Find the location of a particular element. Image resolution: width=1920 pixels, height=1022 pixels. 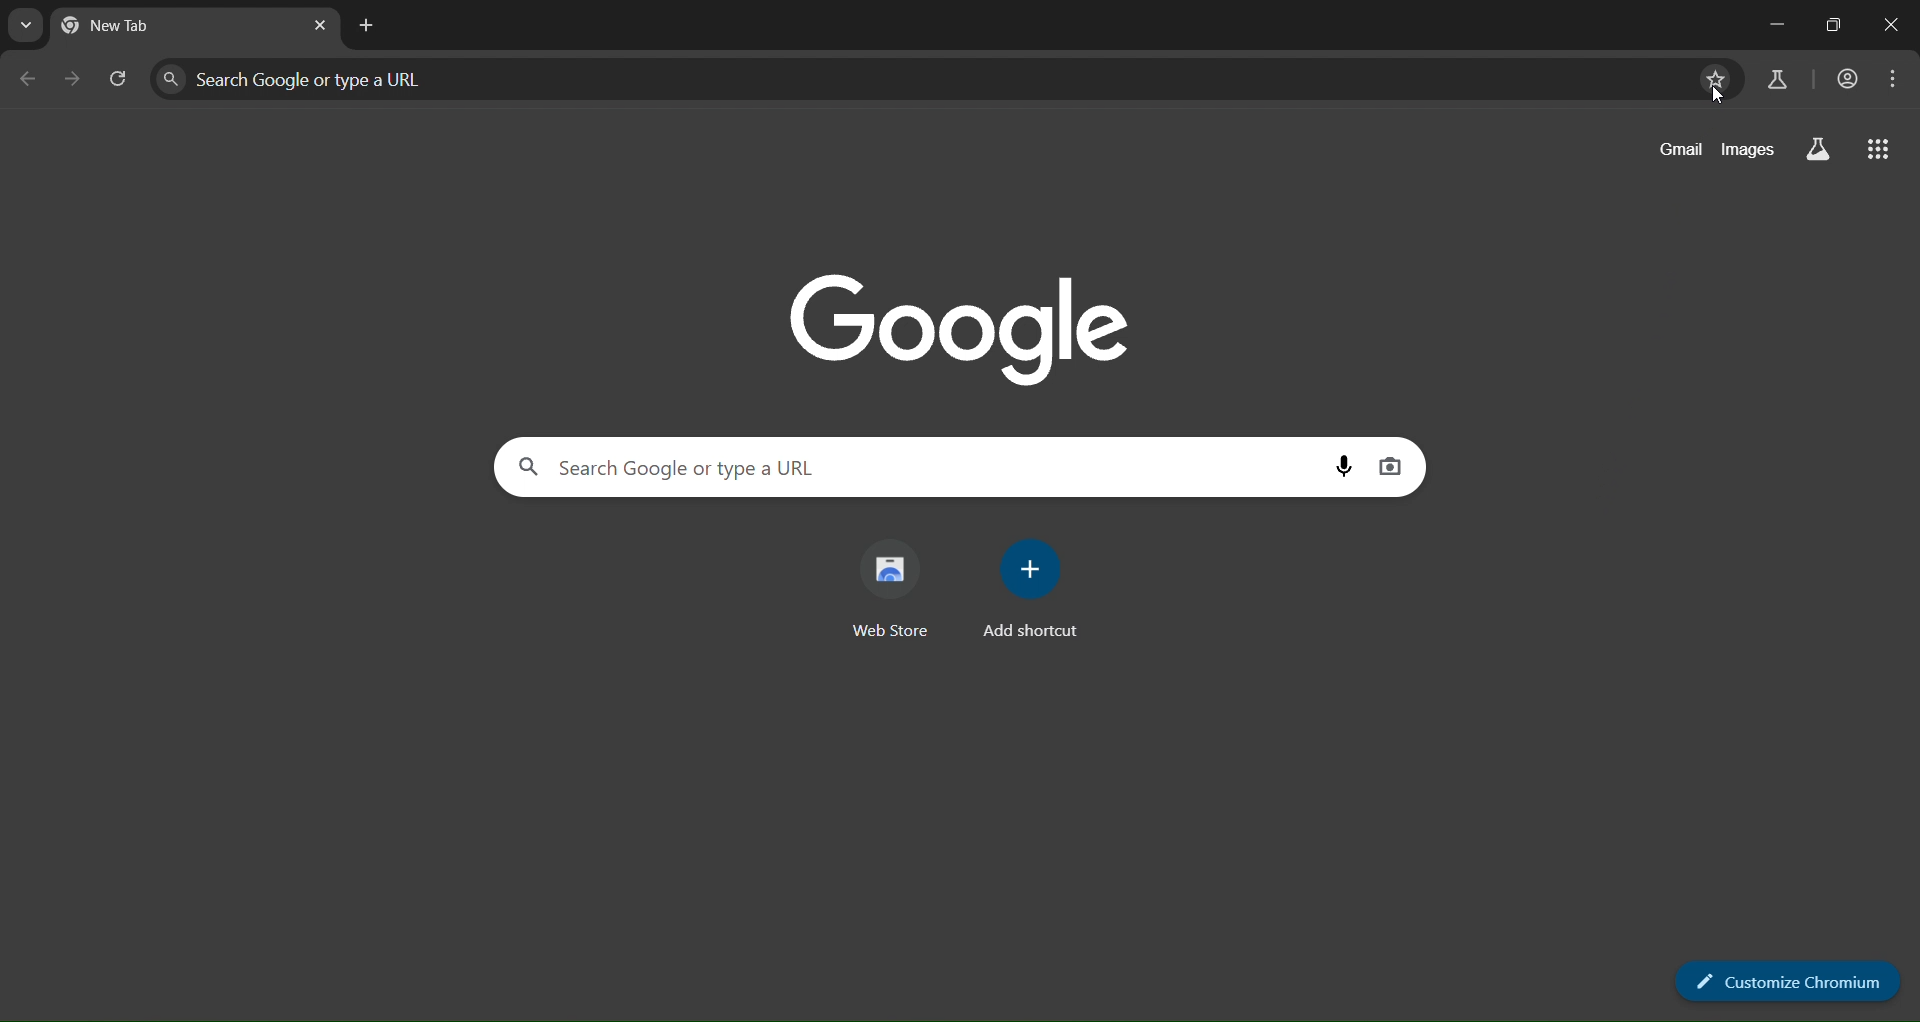

google apps is located at coordinates (1876, 153).